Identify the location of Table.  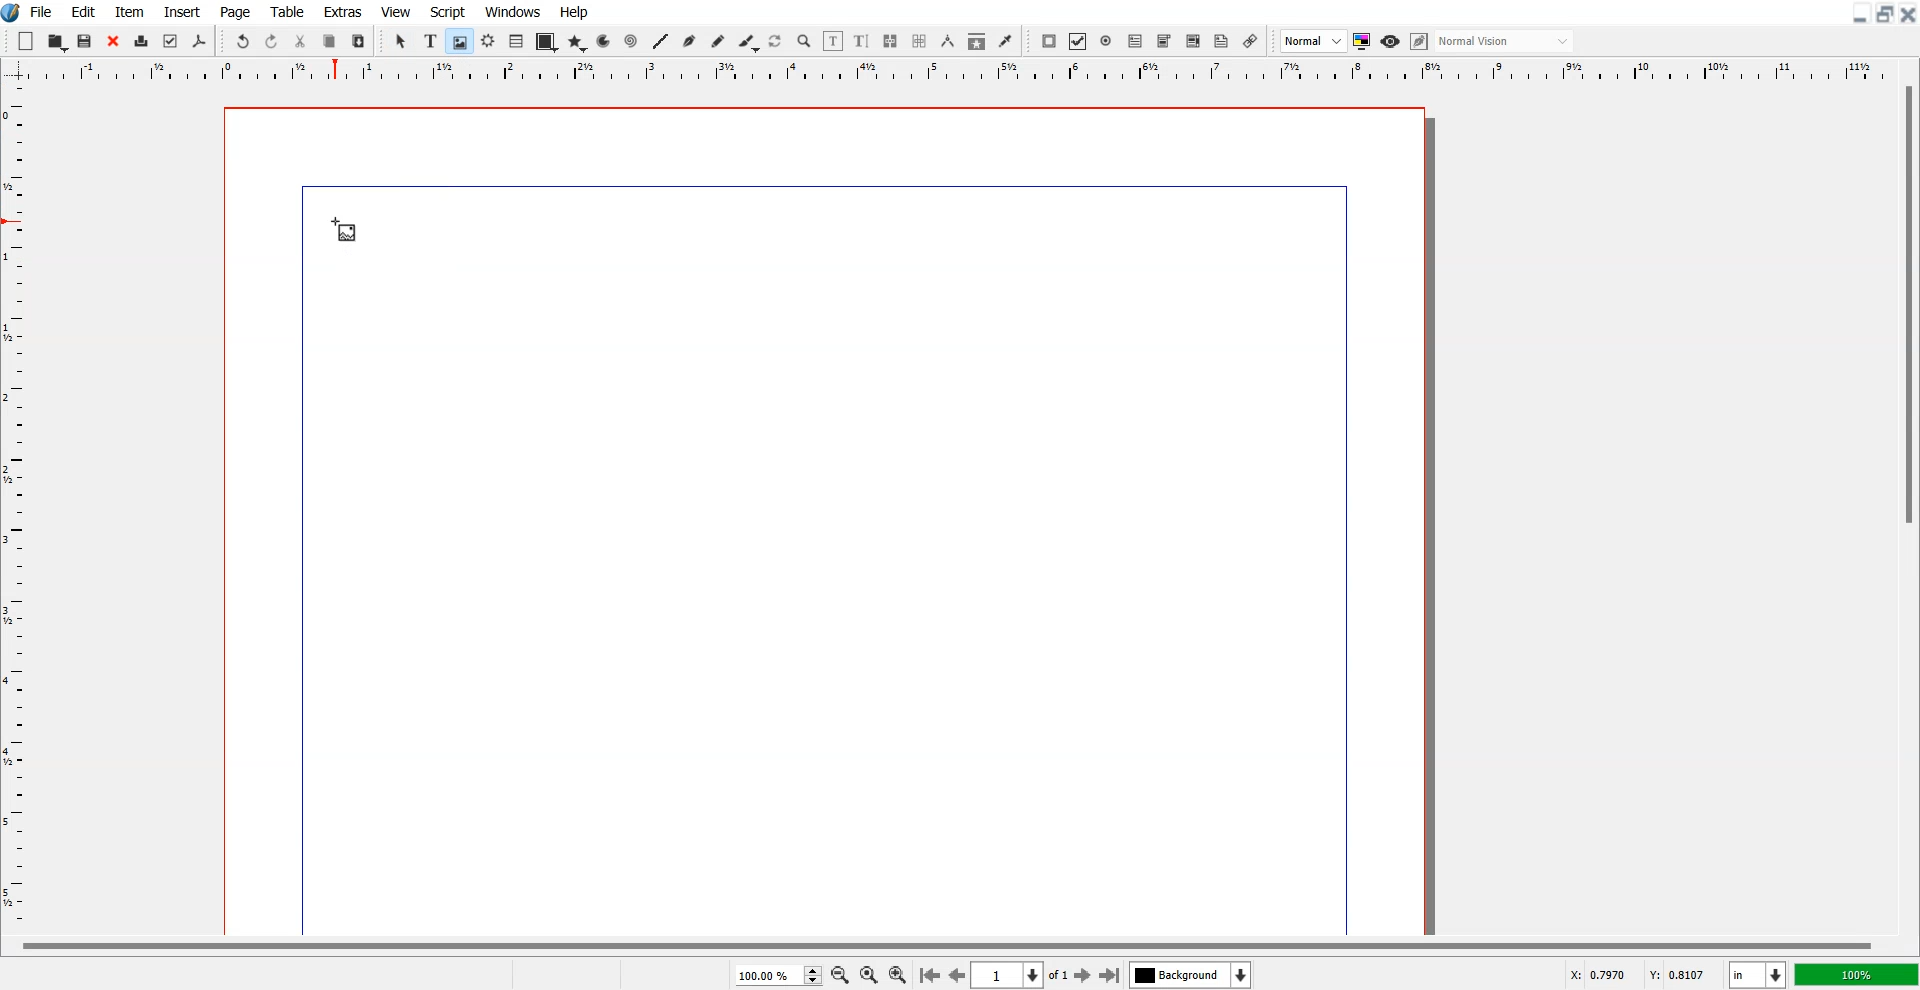
(287, 11).